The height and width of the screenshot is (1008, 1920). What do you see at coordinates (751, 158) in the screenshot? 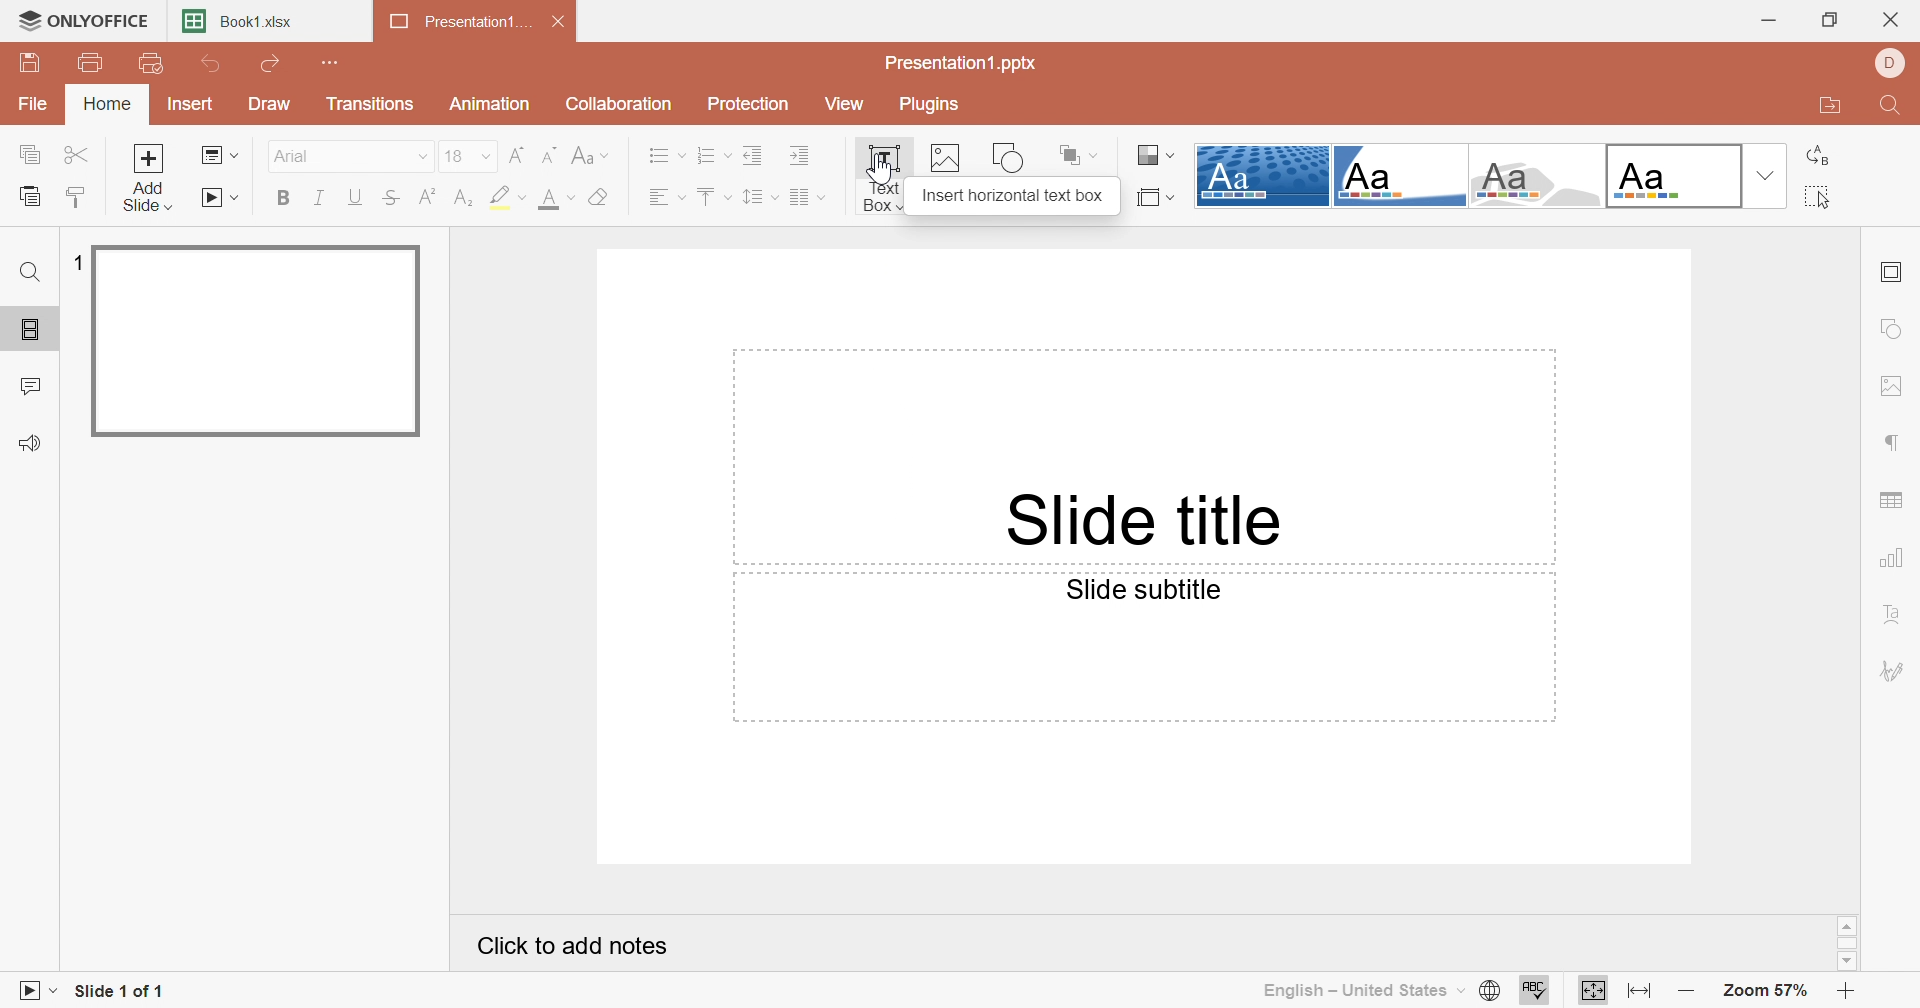
I see `Decrease indent` at bounding box center [751, 158].